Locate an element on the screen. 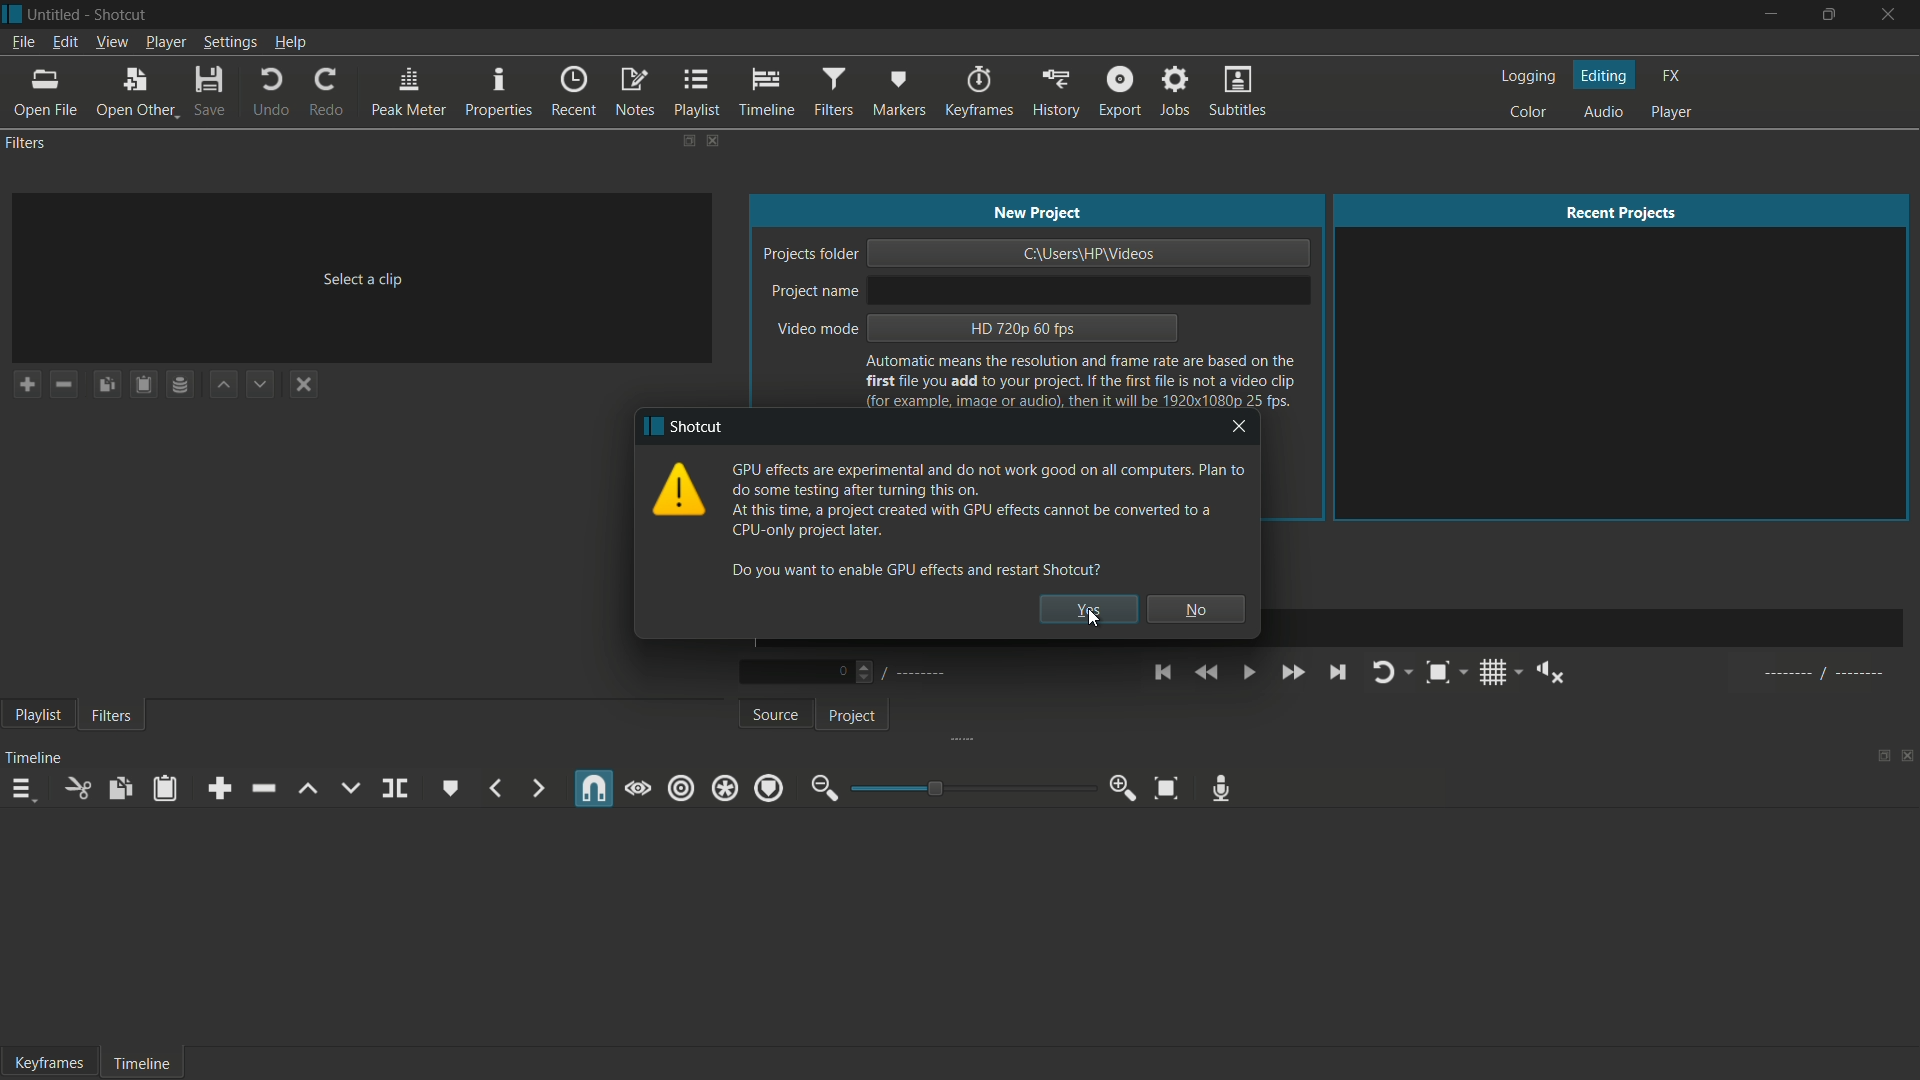 Image resolution: width=1920 pixels, height=1080 pixels. lift is located at coordinates (305, 789).